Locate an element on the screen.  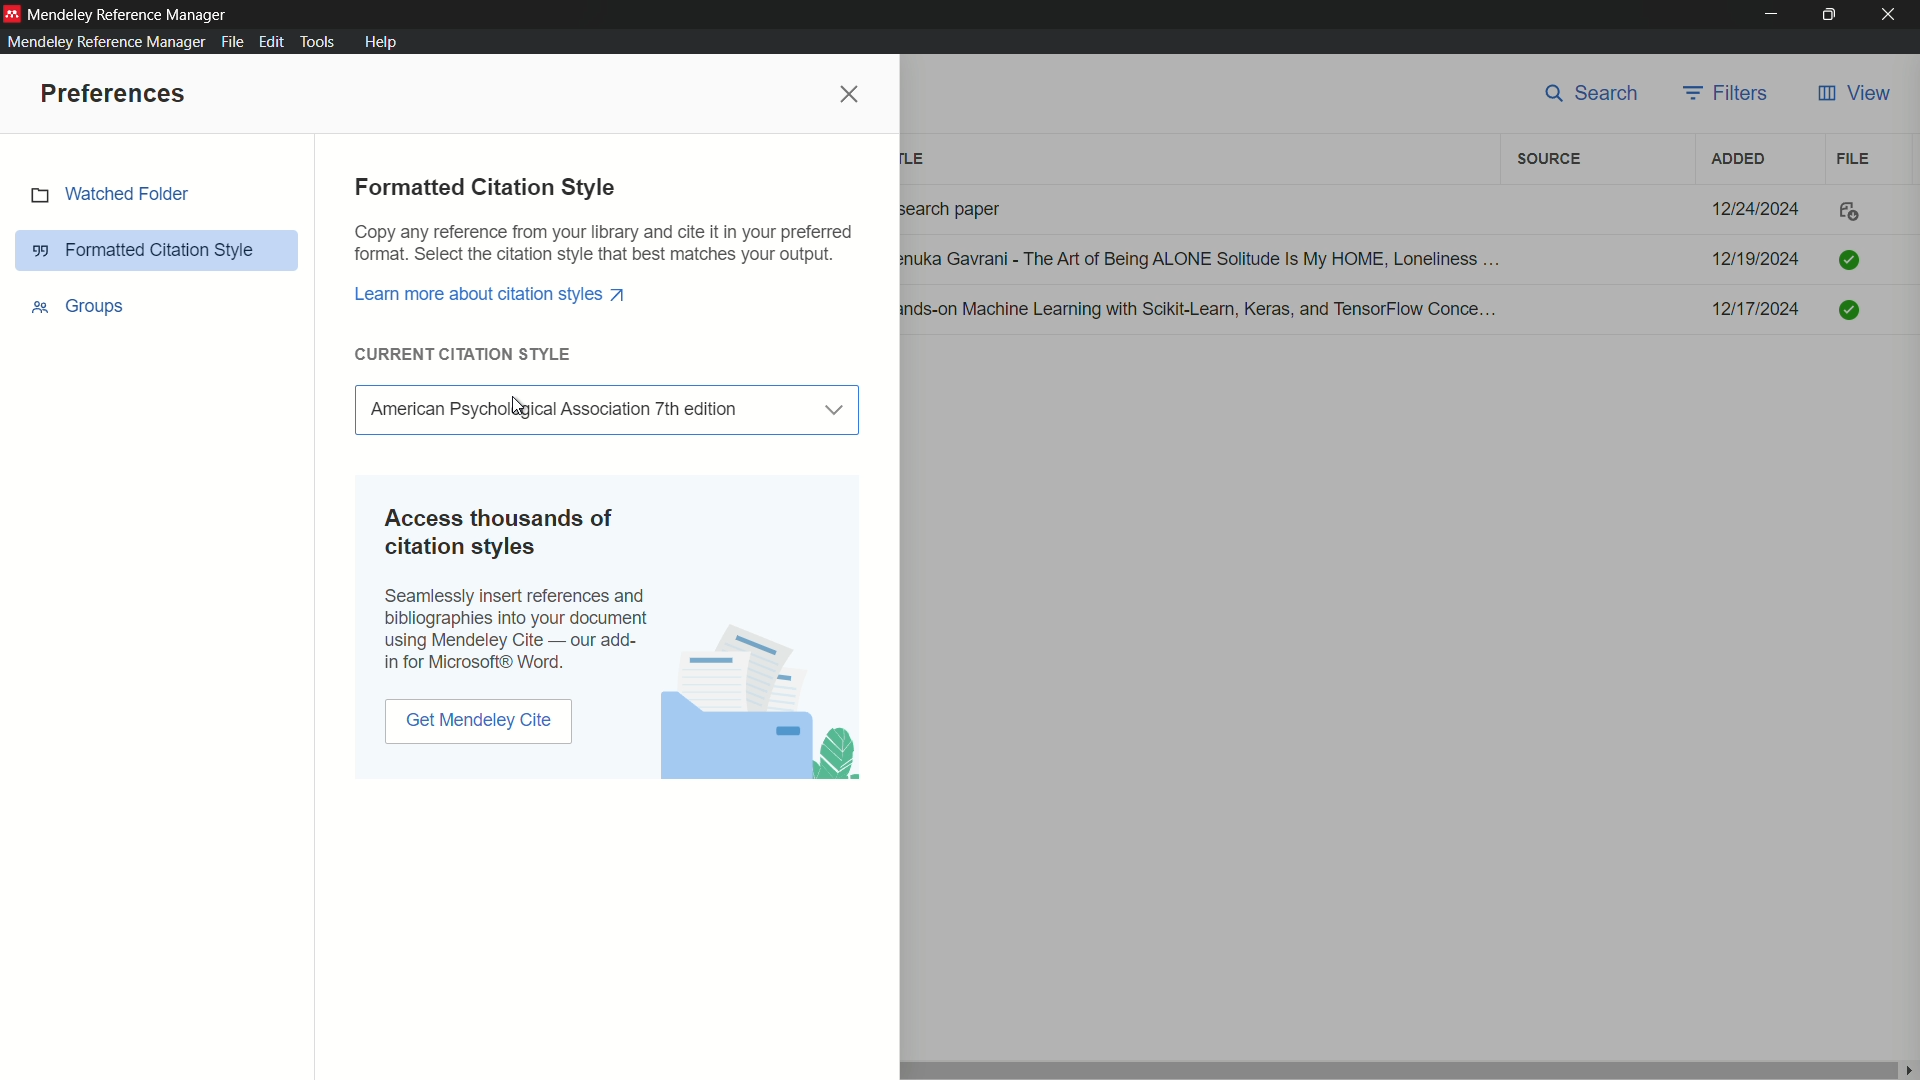
text is located at coordinates (504, 530).